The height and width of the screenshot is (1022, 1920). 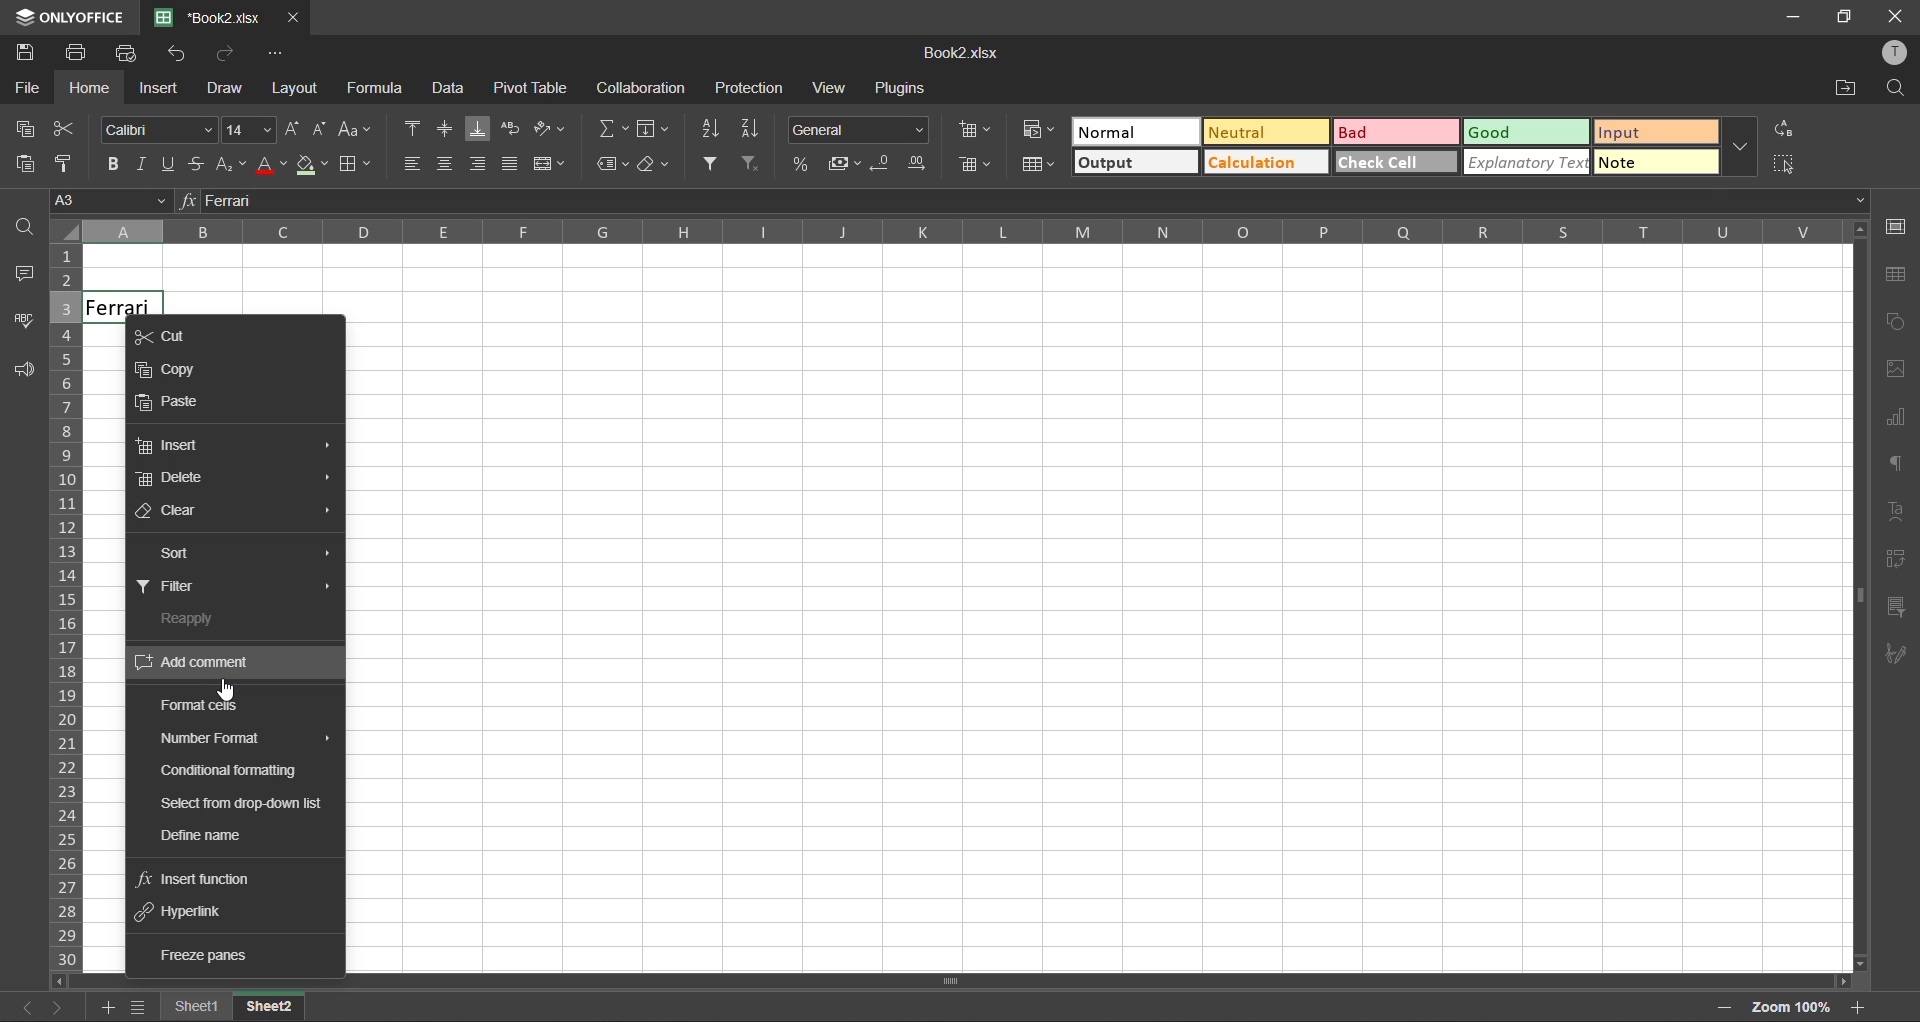 I want to click on pivot table, so click(x=528, y=88).